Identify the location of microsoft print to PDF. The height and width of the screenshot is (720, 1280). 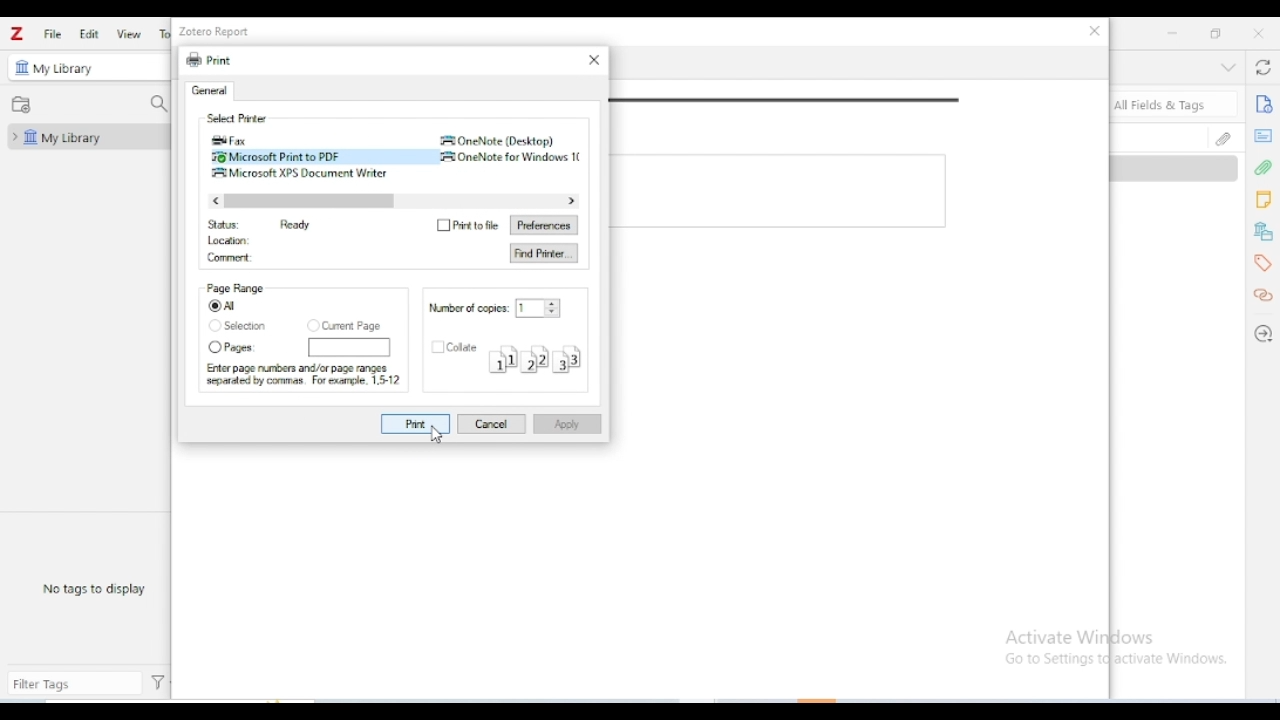
(274, 157).